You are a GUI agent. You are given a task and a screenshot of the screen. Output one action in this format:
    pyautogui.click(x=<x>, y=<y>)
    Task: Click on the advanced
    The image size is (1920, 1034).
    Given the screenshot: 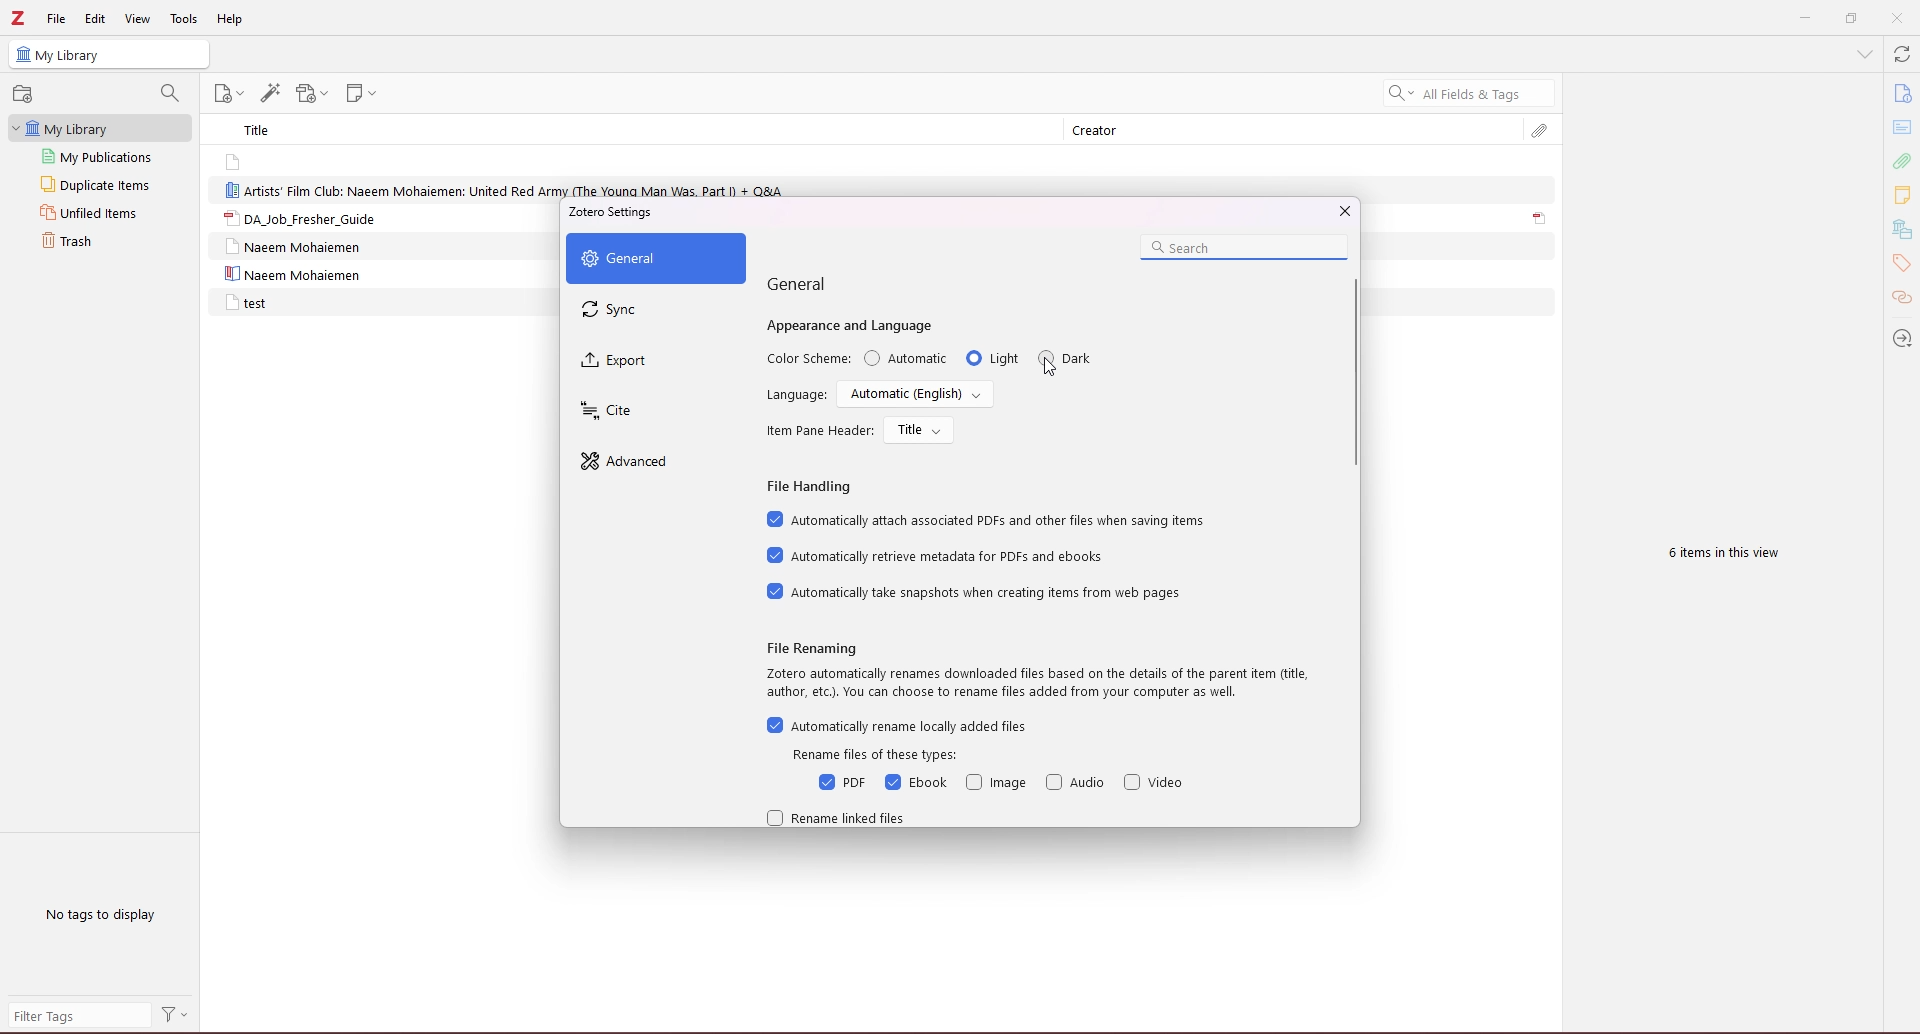 What is the action you would take?
    pyautogui.click(x=651, y=462)
    